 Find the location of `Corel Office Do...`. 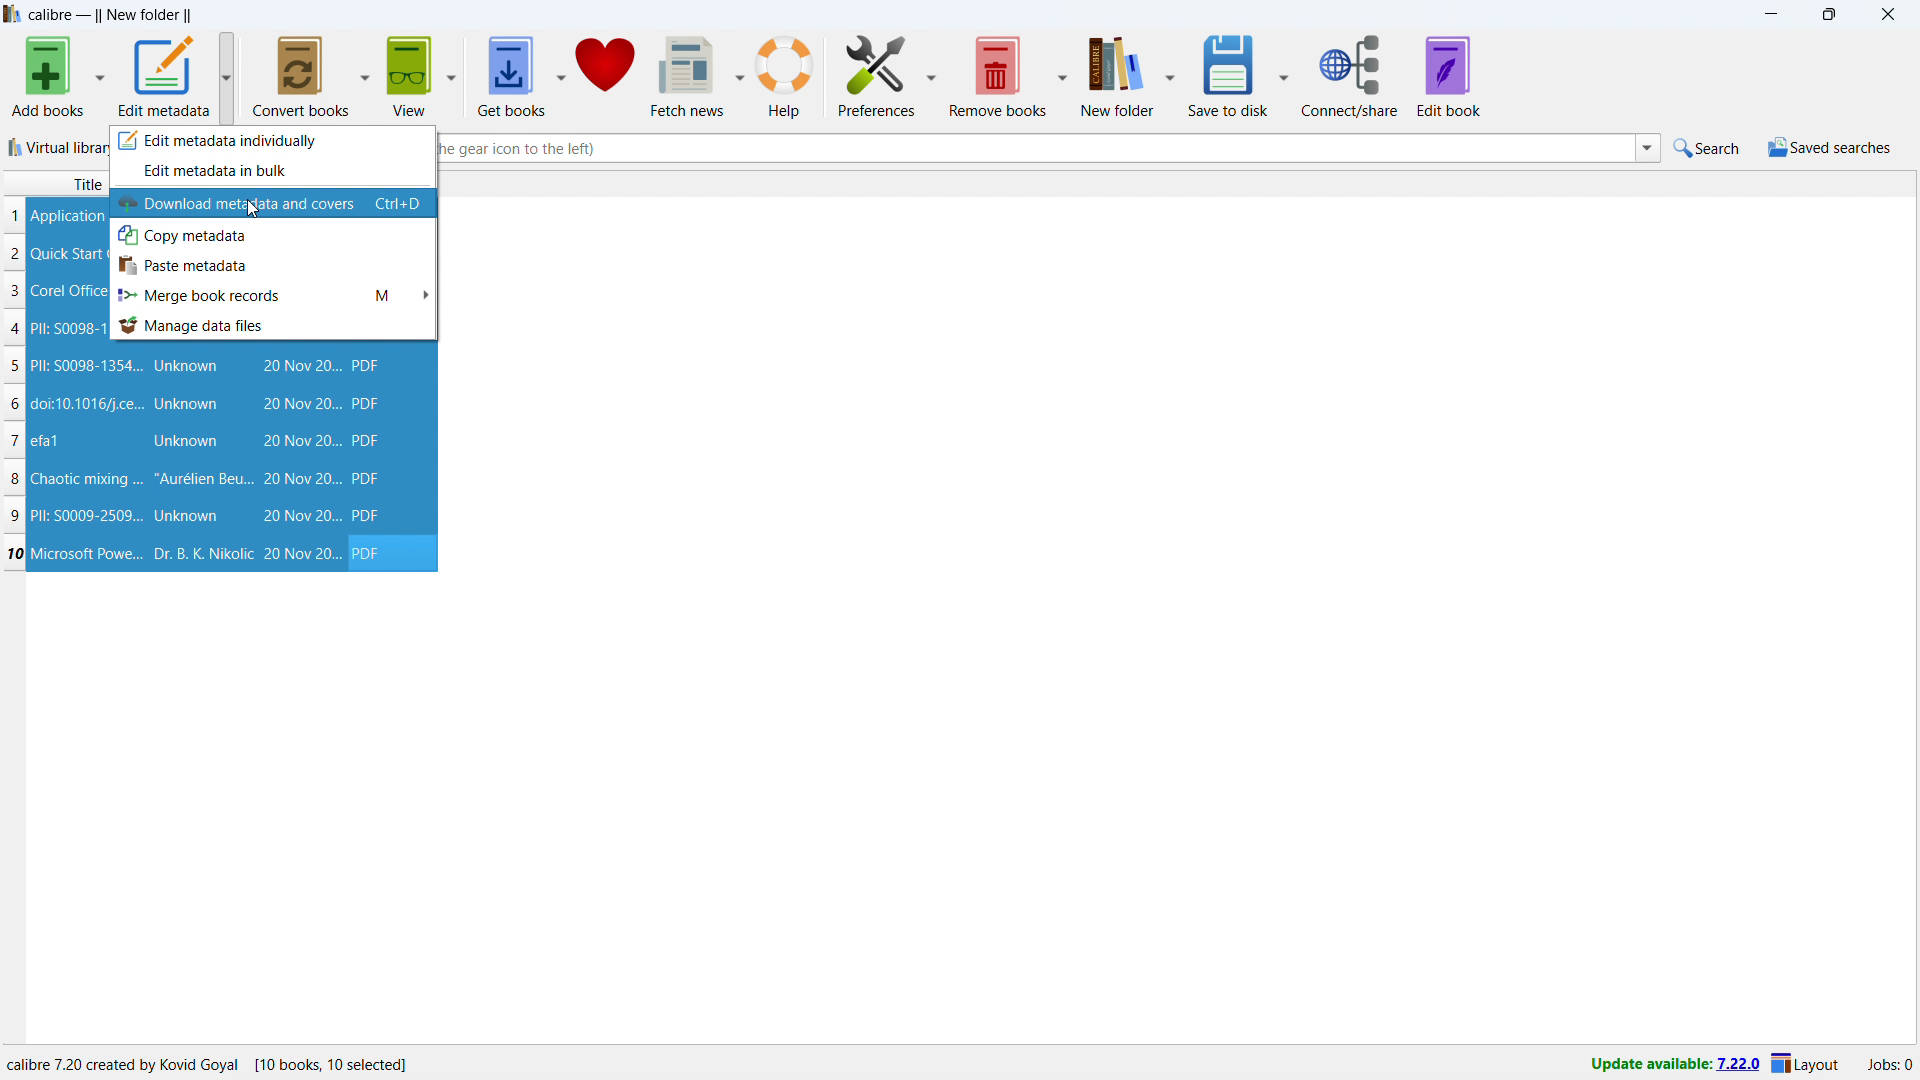

Corel Office Do... is located at coordinates (66, 290).